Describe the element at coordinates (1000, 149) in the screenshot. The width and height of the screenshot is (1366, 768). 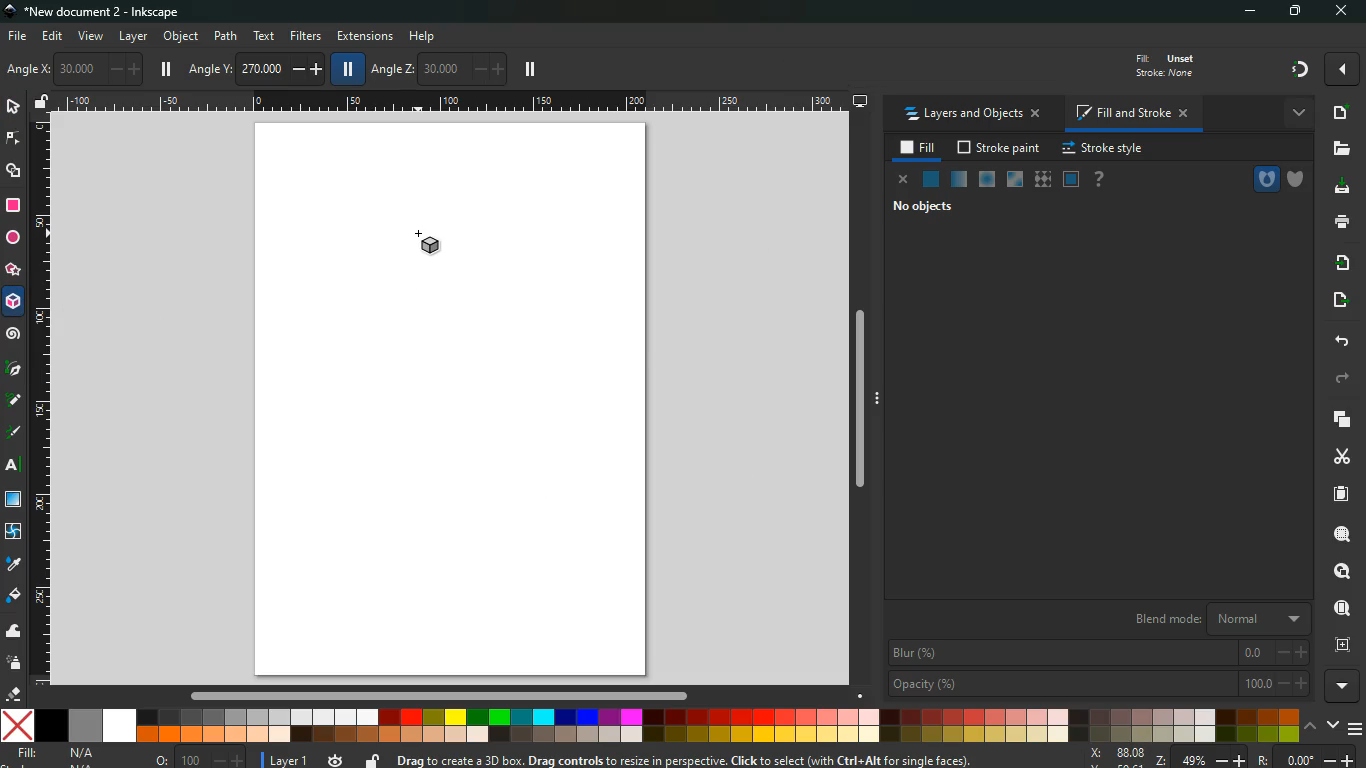
I see `stroke paint` at that location.